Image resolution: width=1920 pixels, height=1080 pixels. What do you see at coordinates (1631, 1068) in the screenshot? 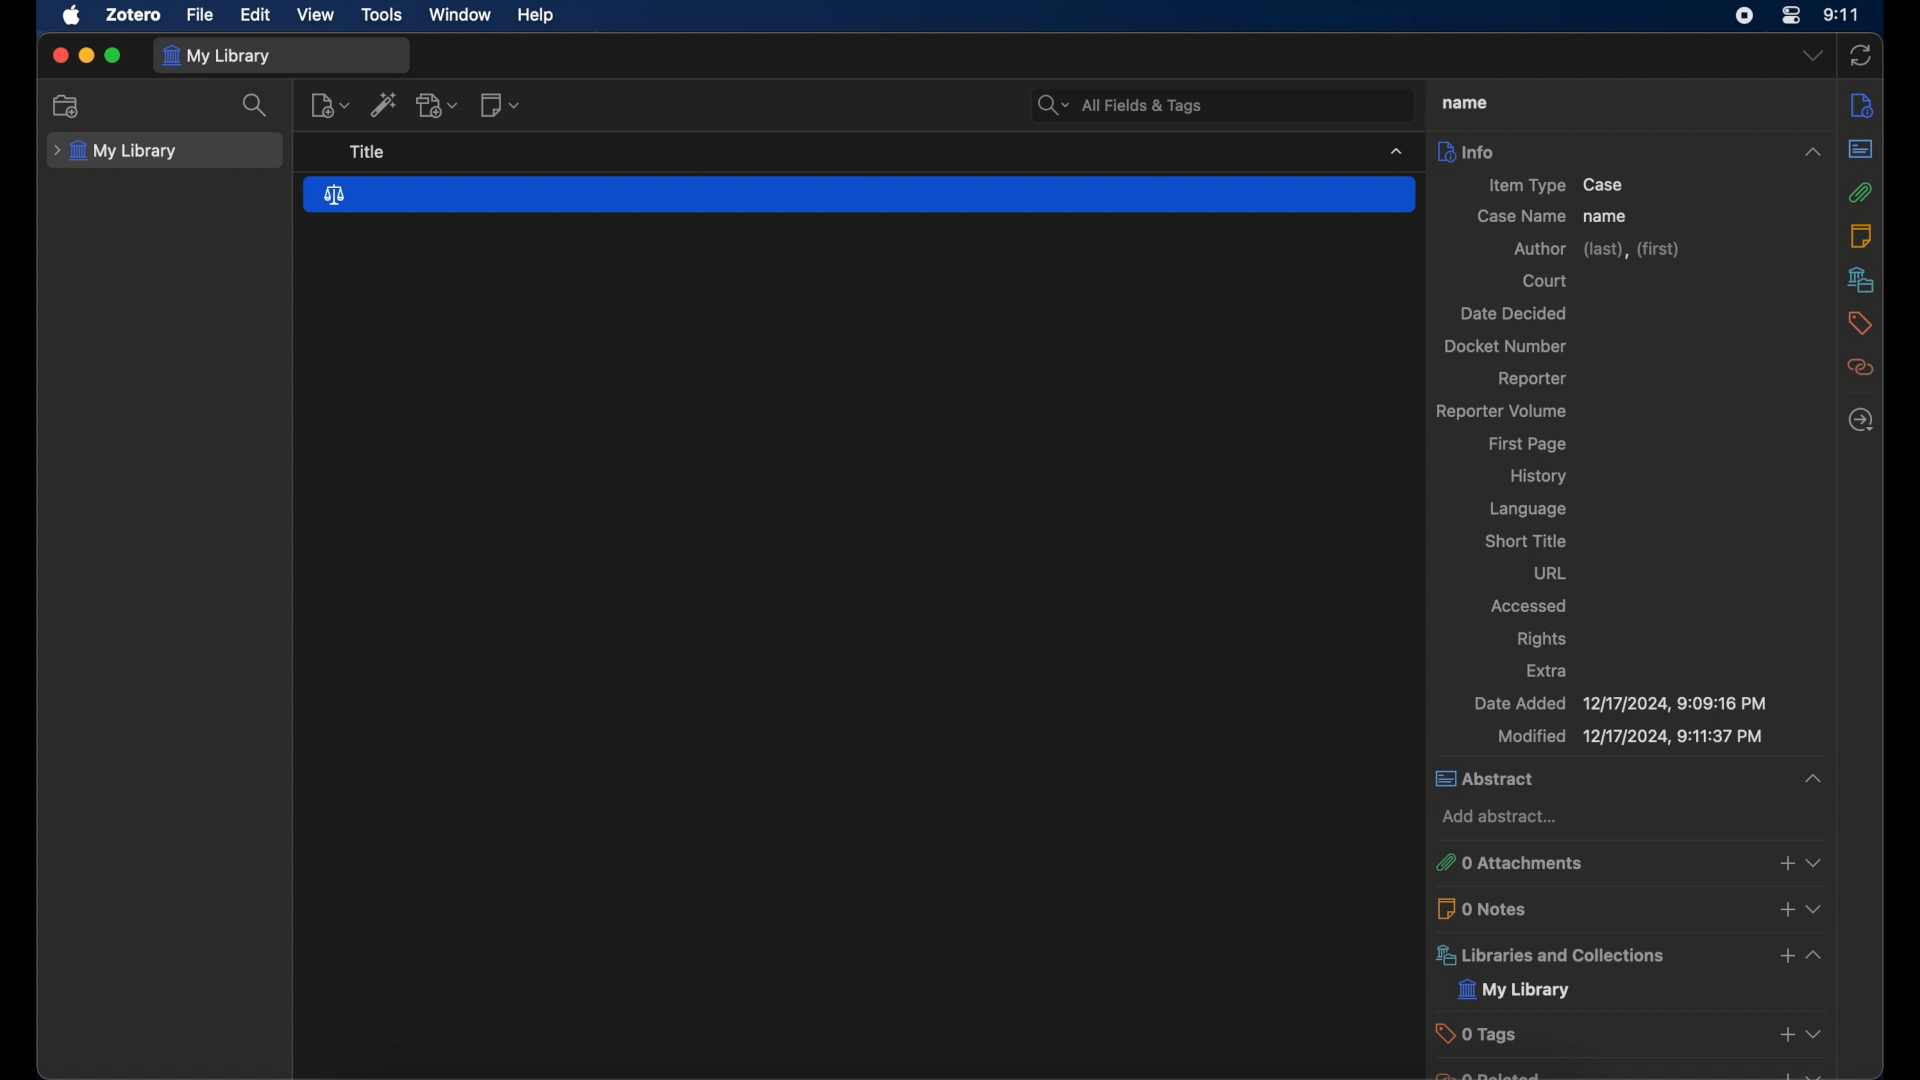
I see `obscure text` at bounding box center [1631, 1068].